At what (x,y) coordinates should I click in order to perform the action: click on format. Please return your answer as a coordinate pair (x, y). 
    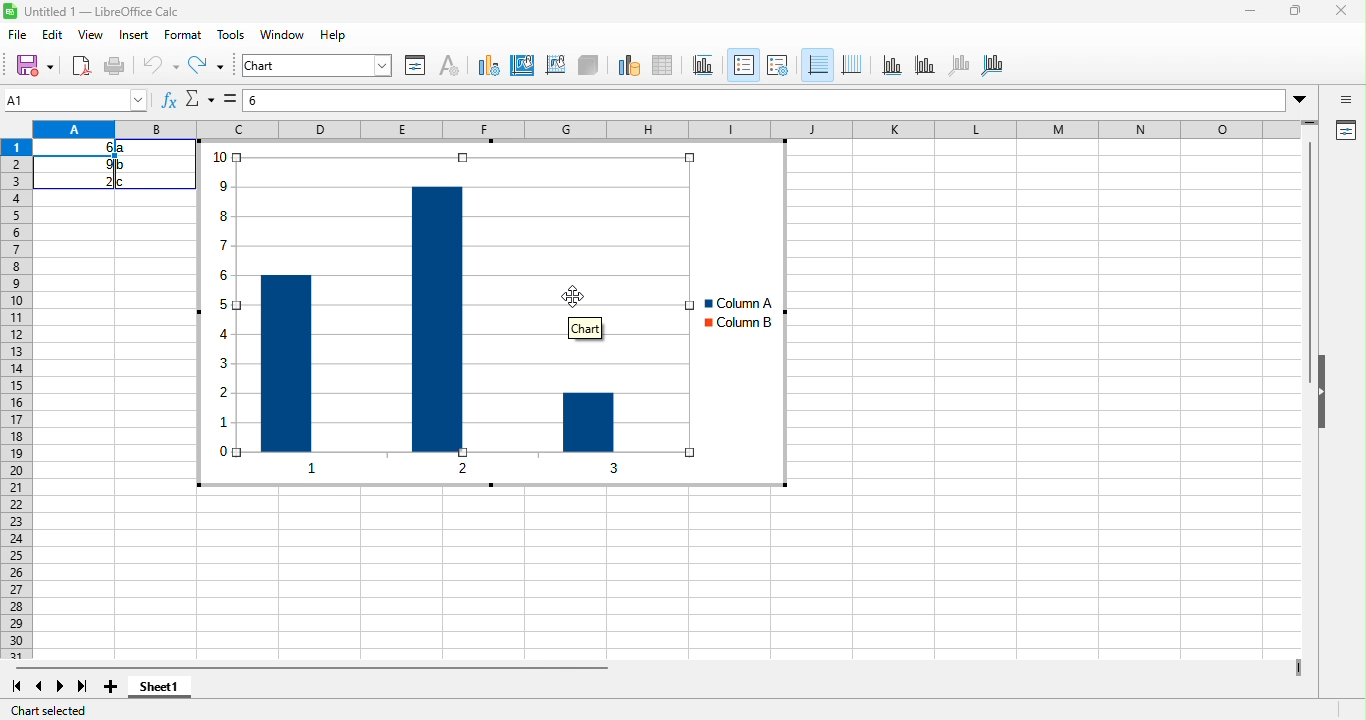
    Looking at the image, I should click on (186, 34).